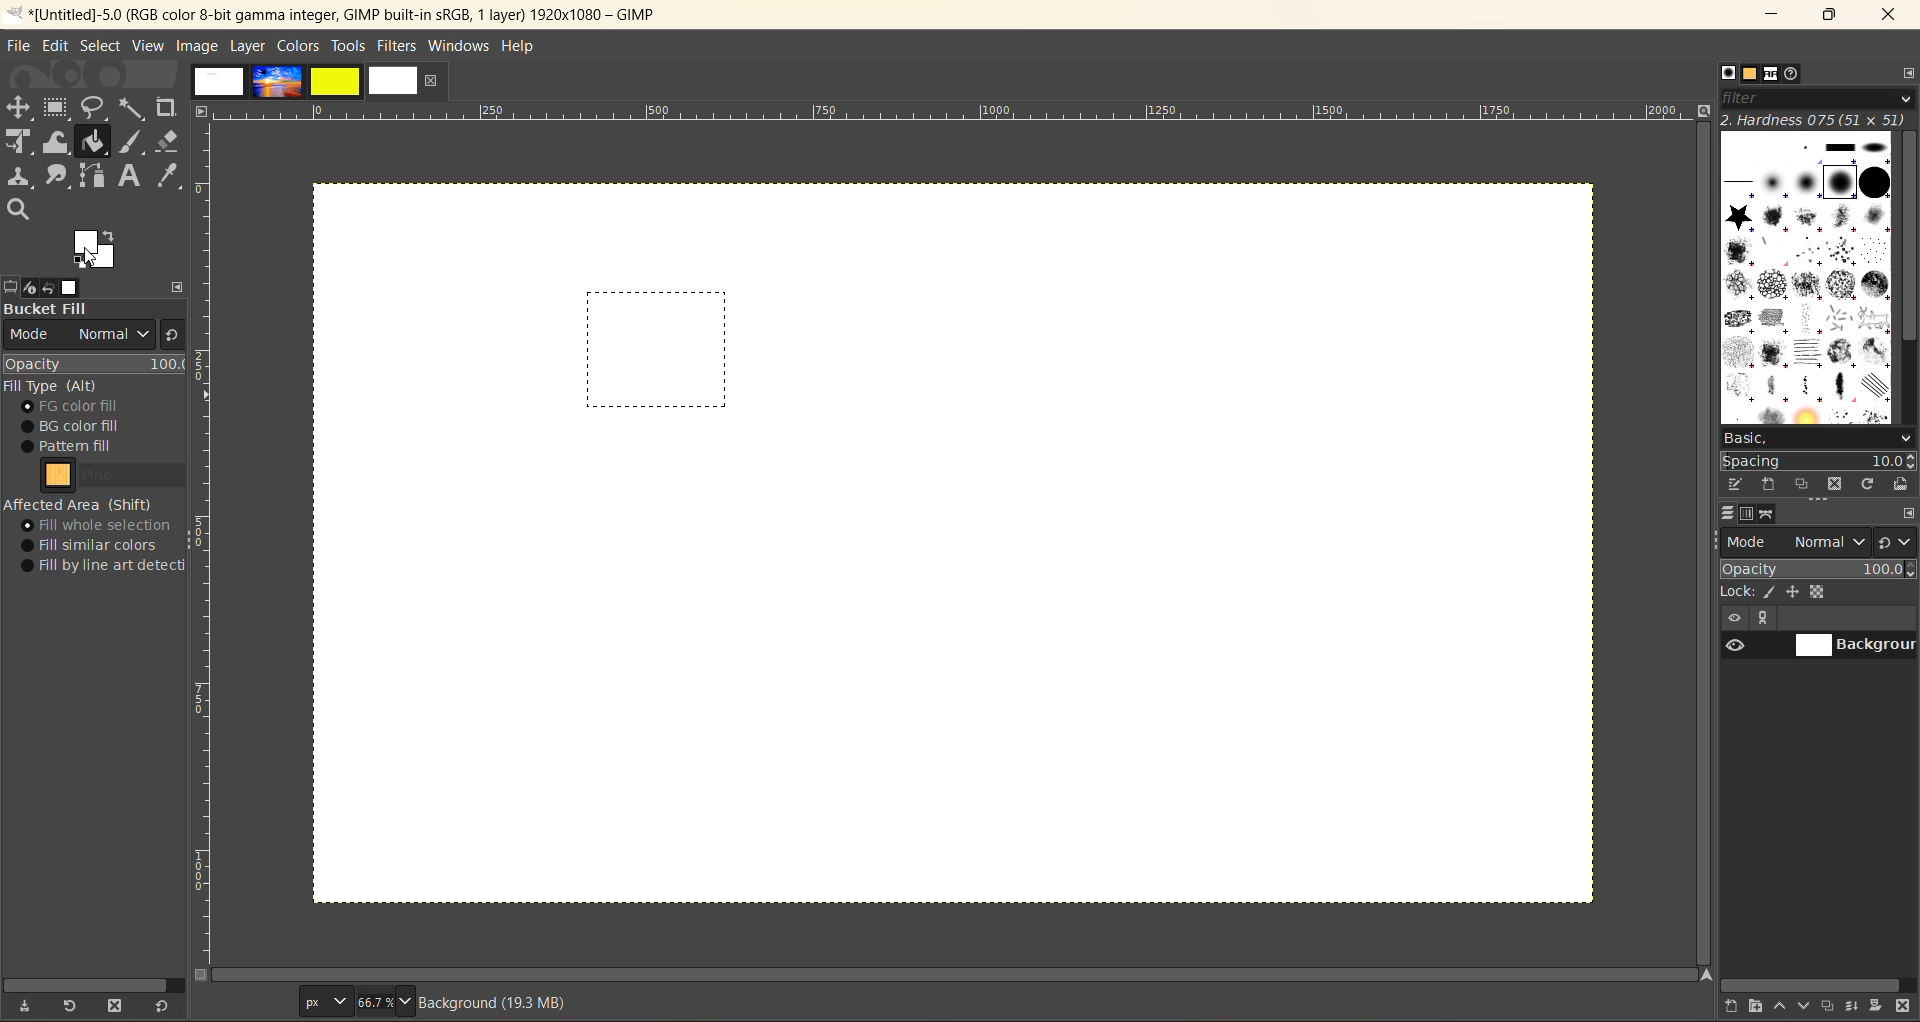  I want to click on opacity, so click(95, 366).